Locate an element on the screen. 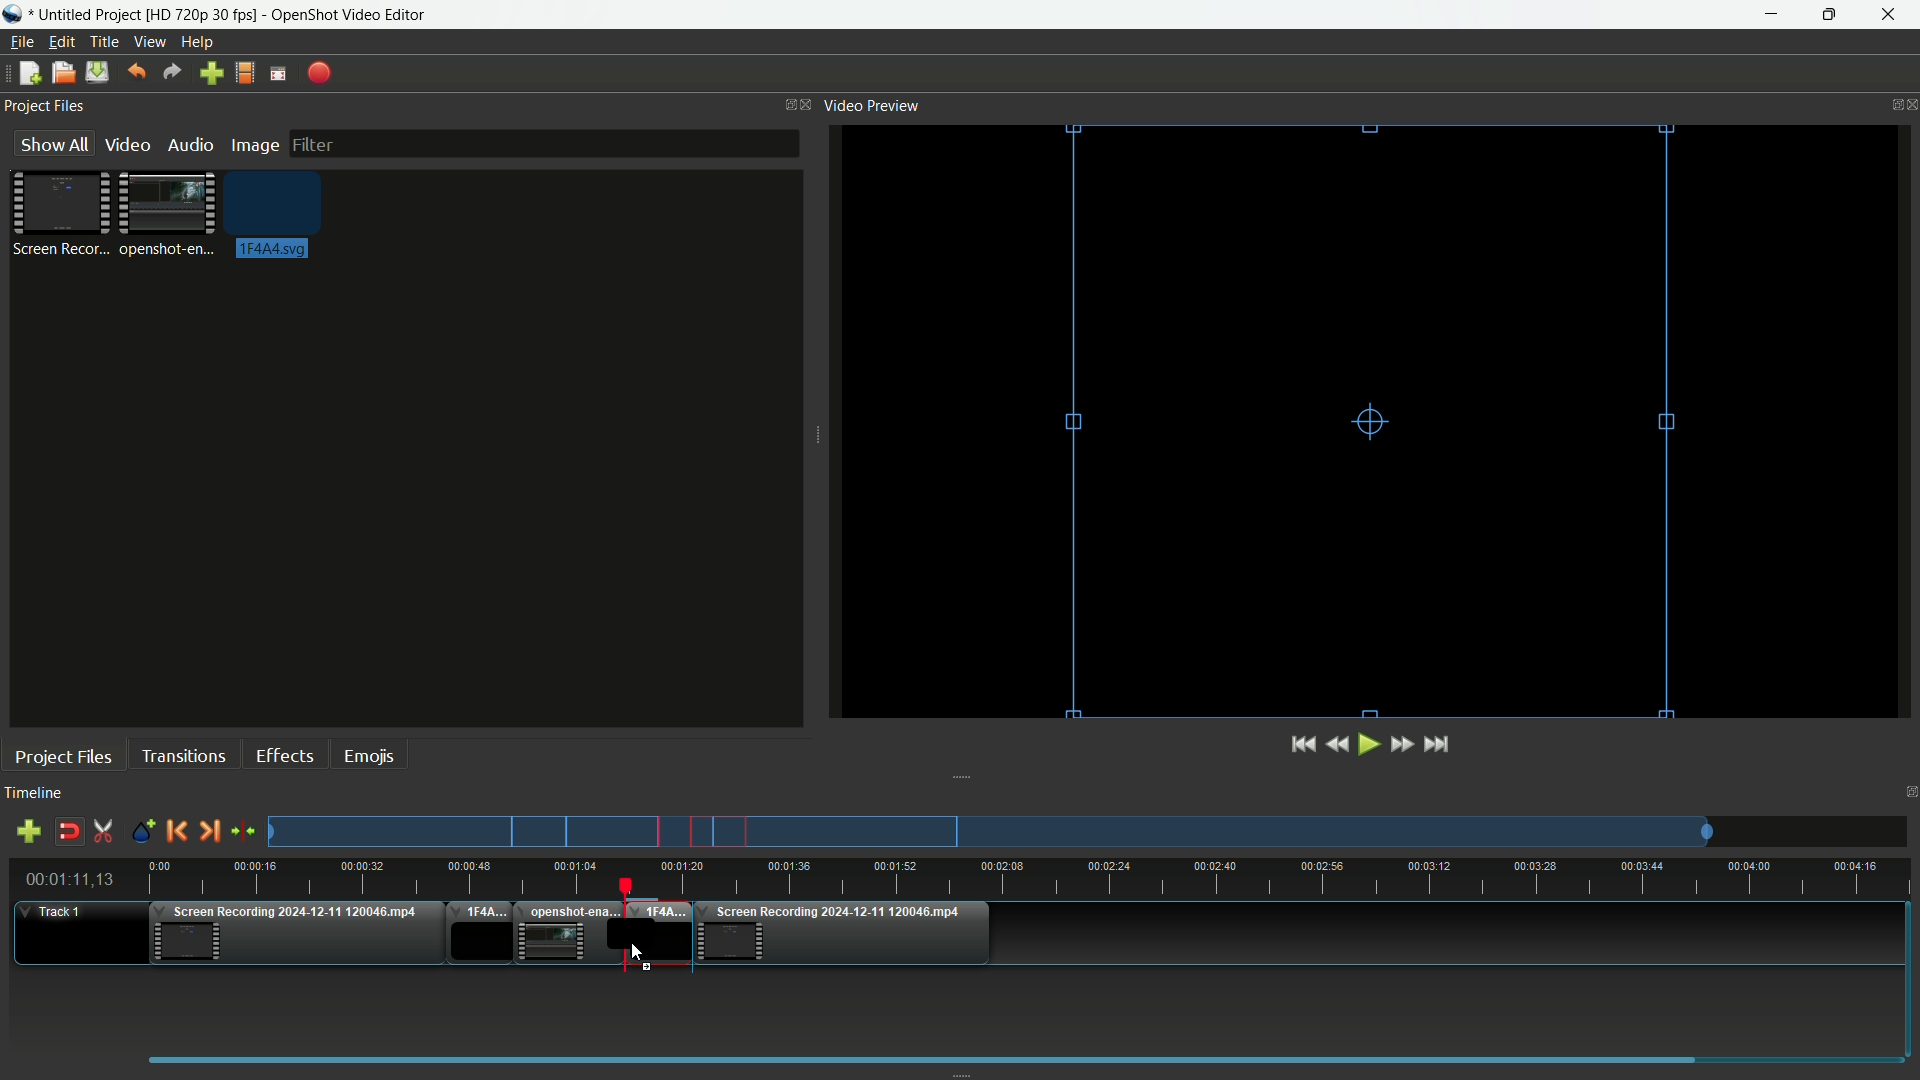 Image resolution: width=1920 pixels, height=1080 pixels. Video preview is located at coordinates (871, 104).